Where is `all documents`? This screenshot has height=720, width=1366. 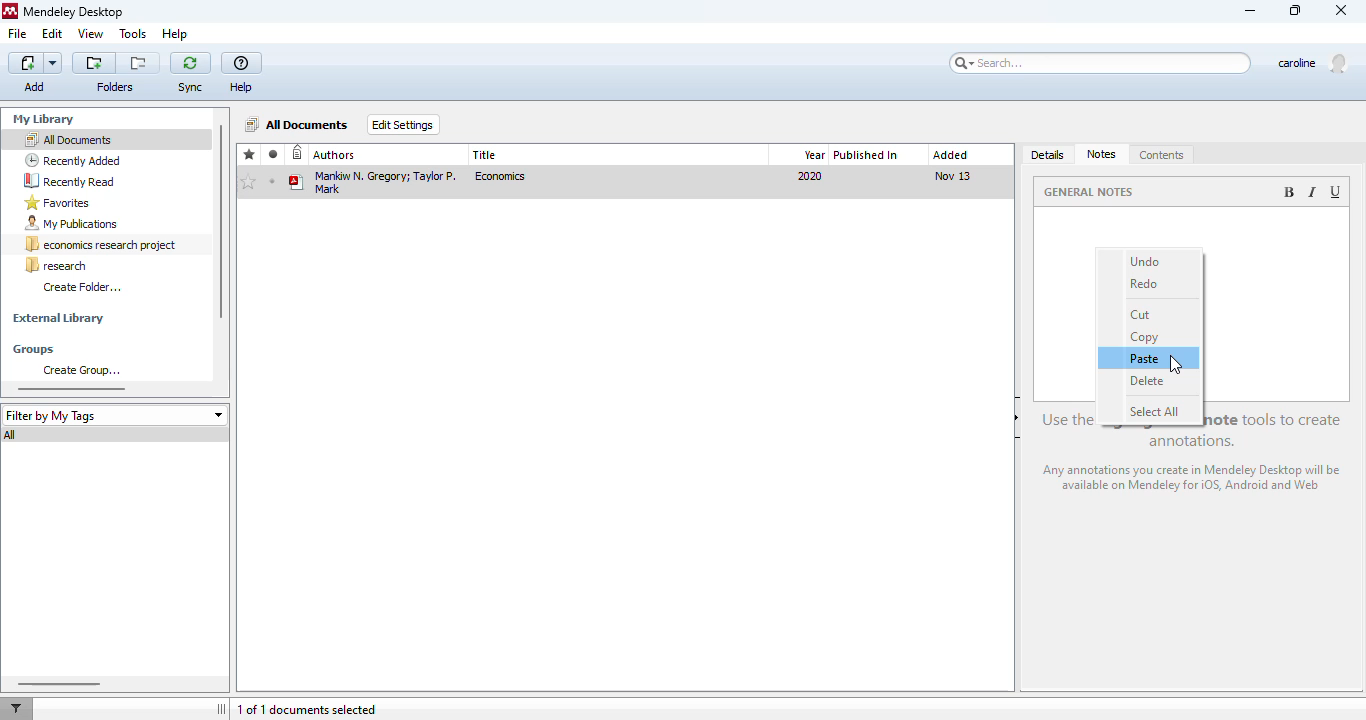 all documents is located at coordinates (298, 124).